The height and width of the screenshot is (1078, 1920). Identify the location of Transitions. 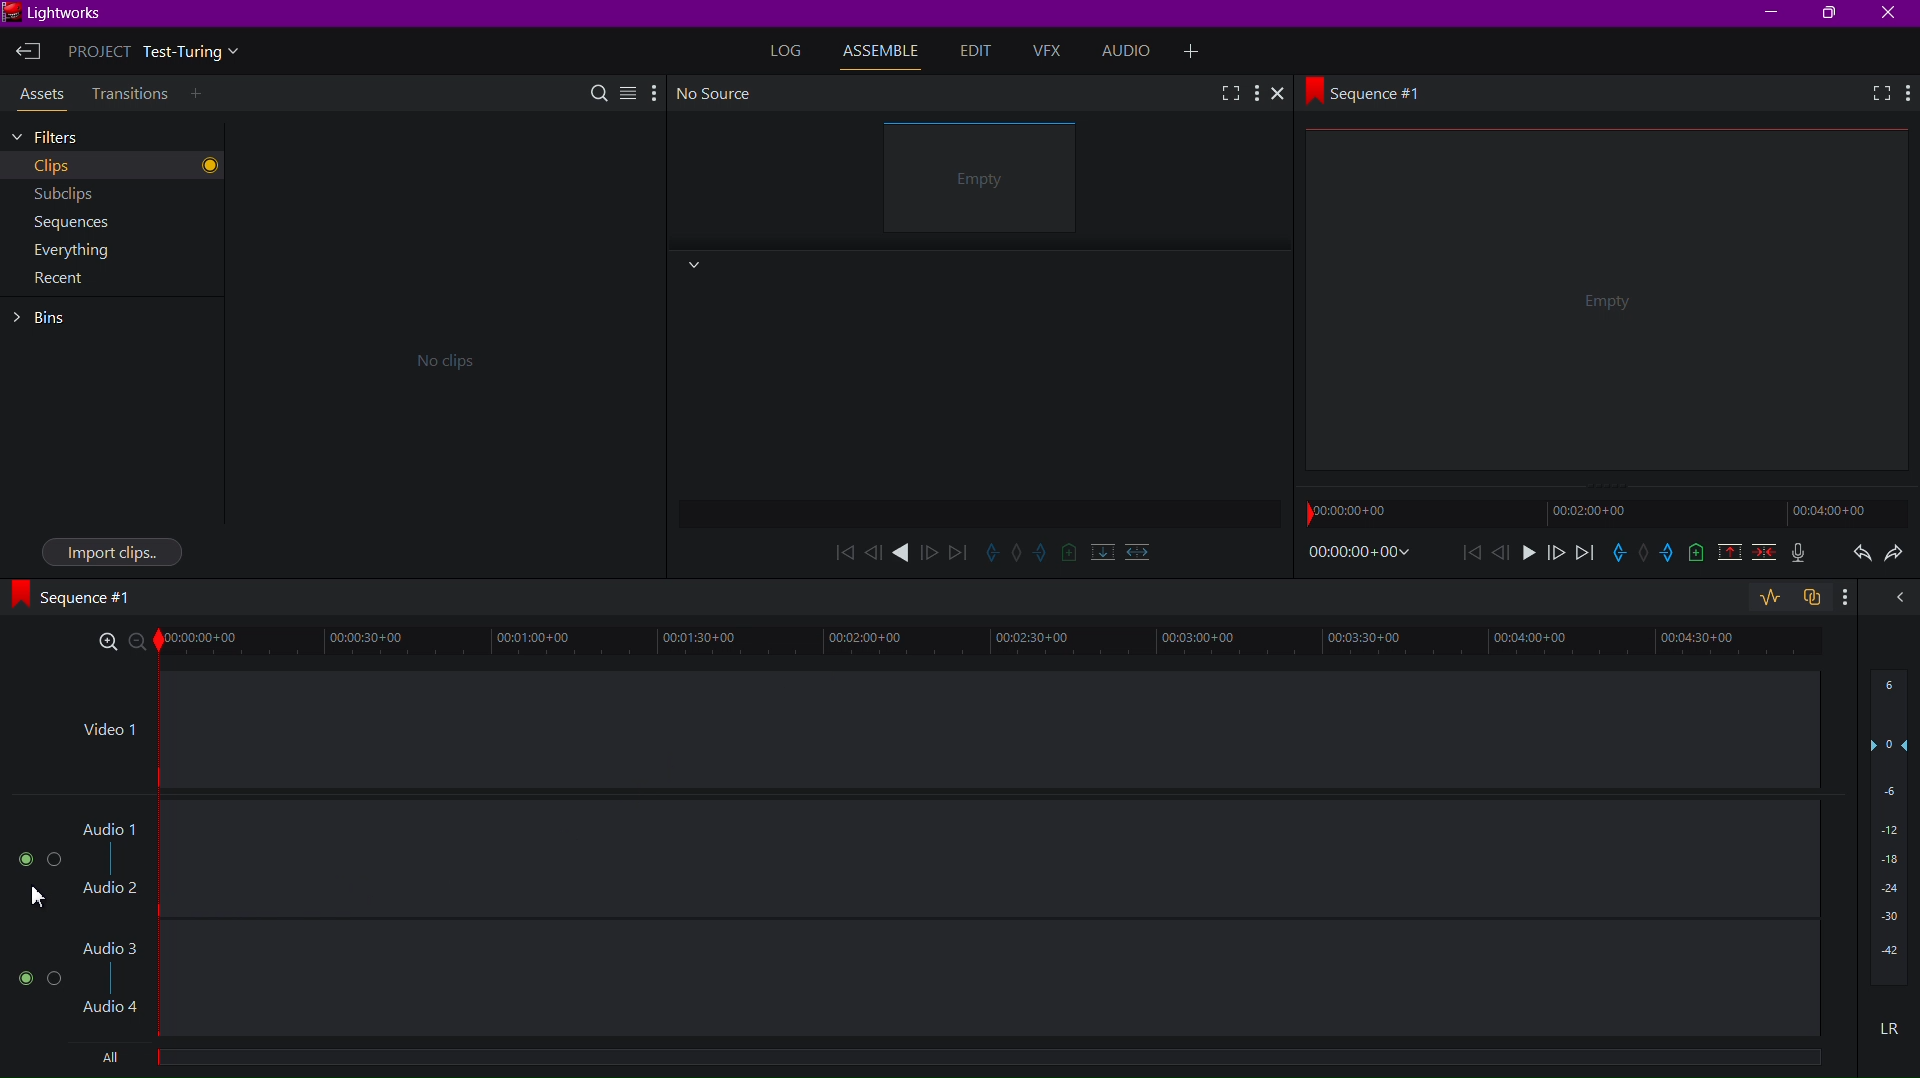
(128, 94).